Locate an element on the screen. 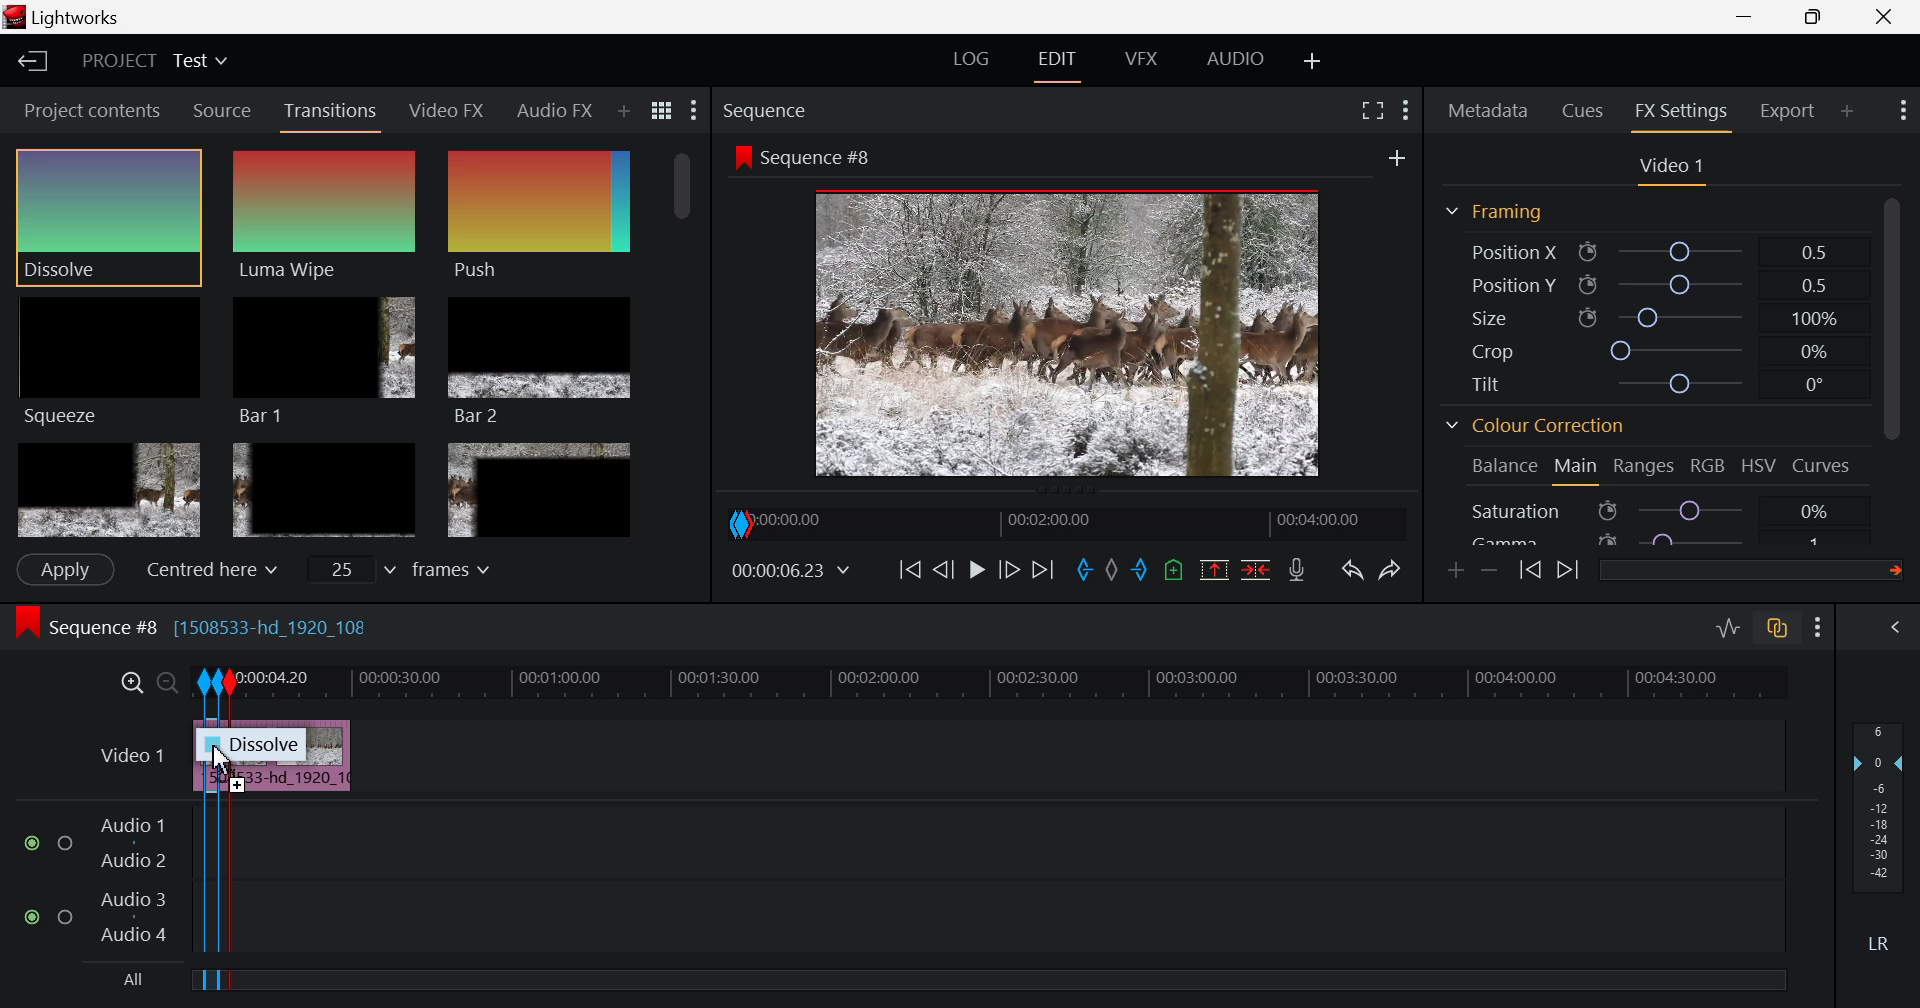 The height and width of the screenshot is (1008, 1920). Add Layout is located at coordinates (1314, 60).